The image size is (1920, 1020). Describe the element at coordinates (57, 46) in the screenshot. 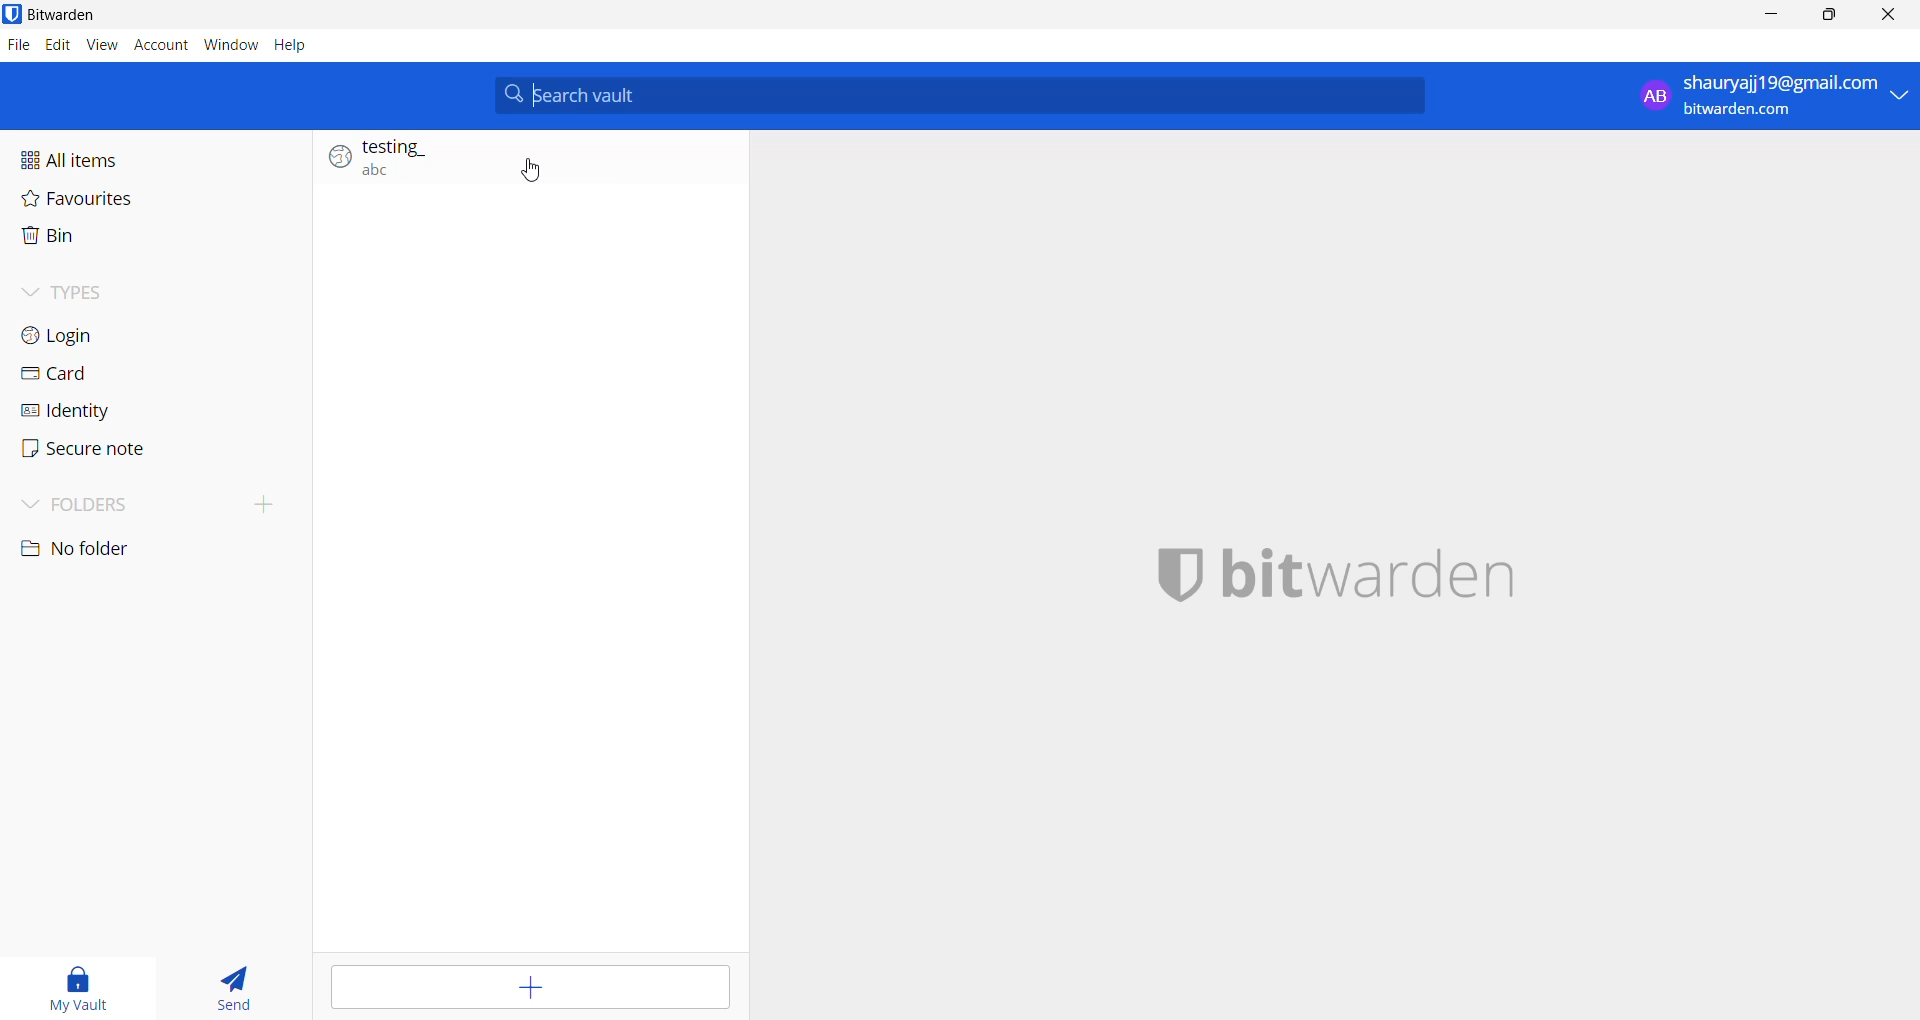

I see `Edit` at that location.